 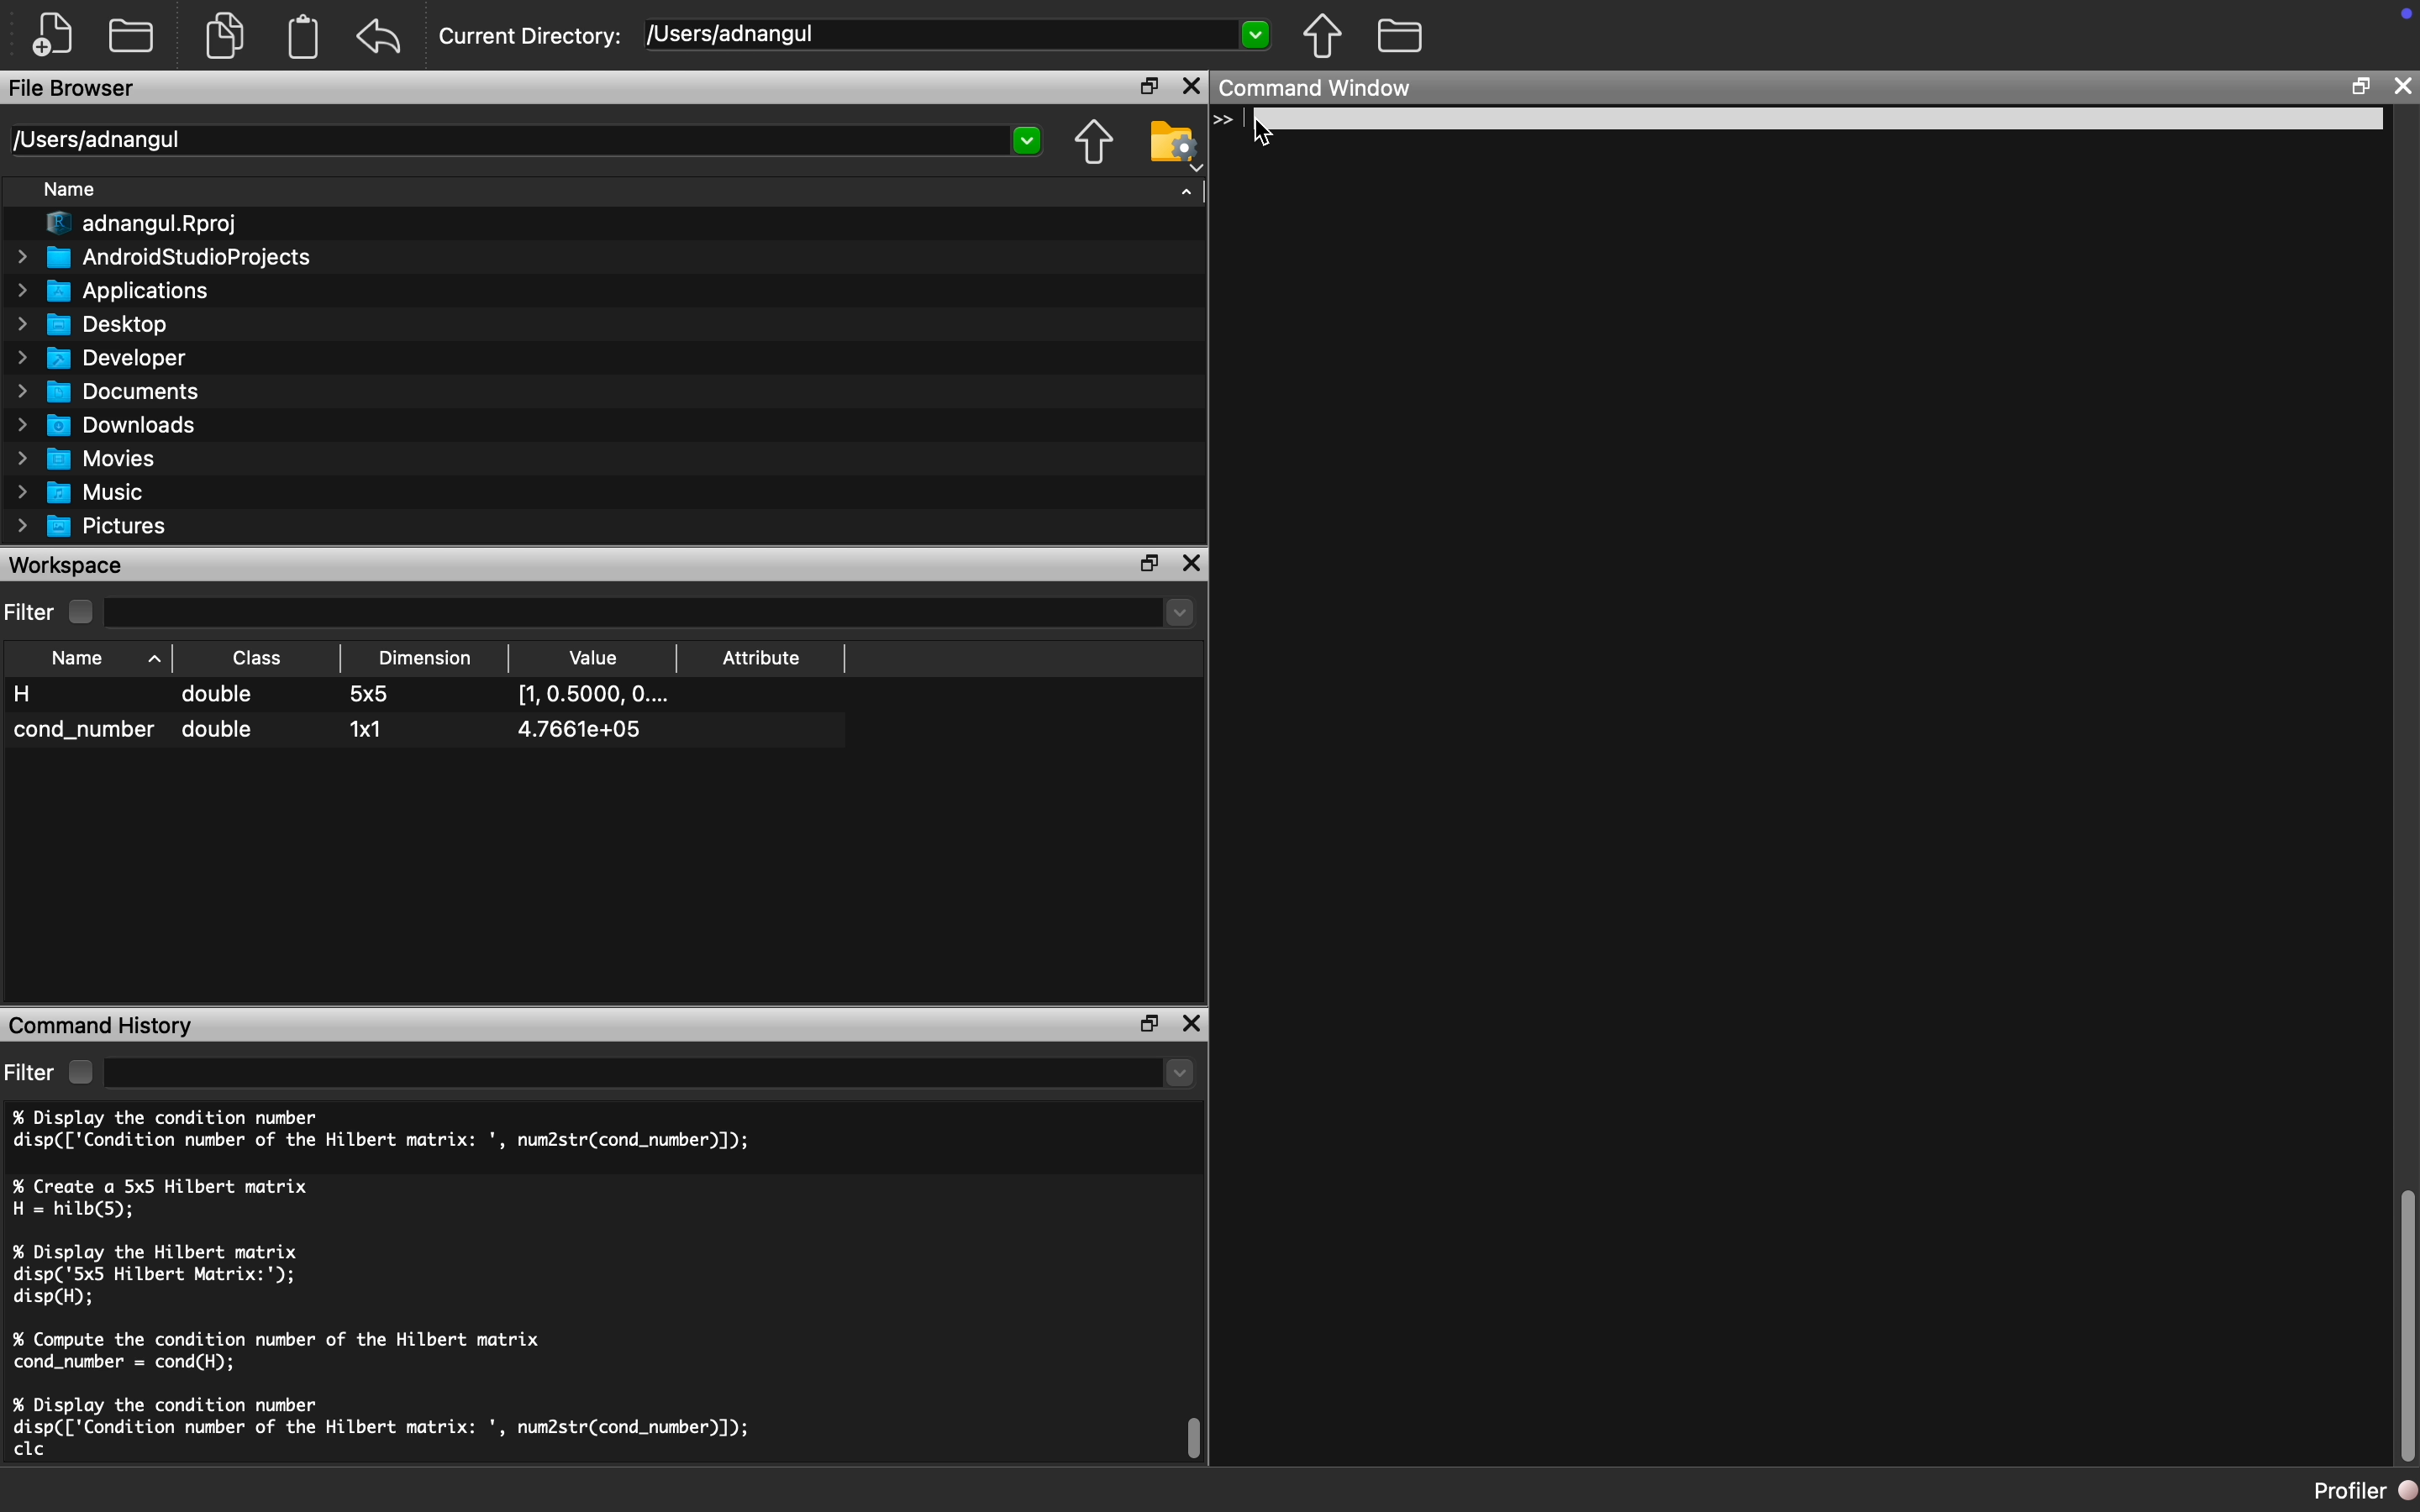 What do you see at coordinates (1273, 135) in the screenshot?
I see `Cursor` at bounding box center [1273, 135].